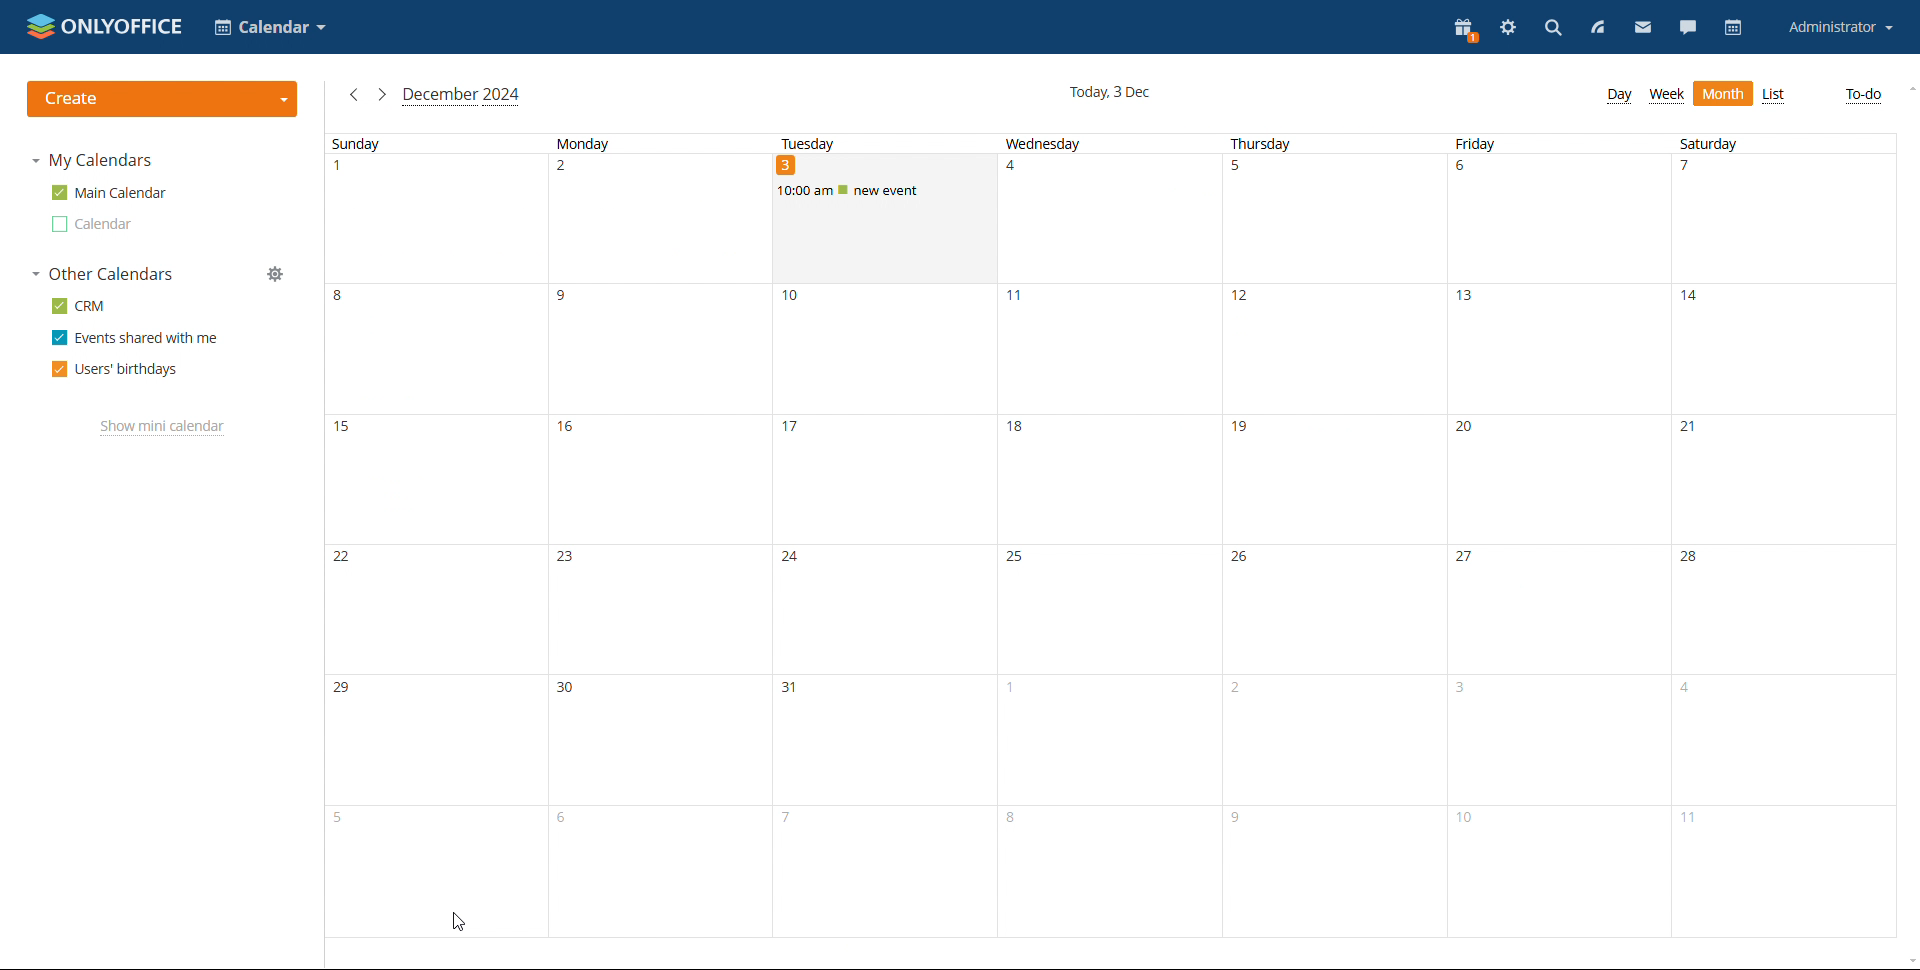  Describe the element at coordinates (660, 610) in the screenshot. I see `23` at that location.